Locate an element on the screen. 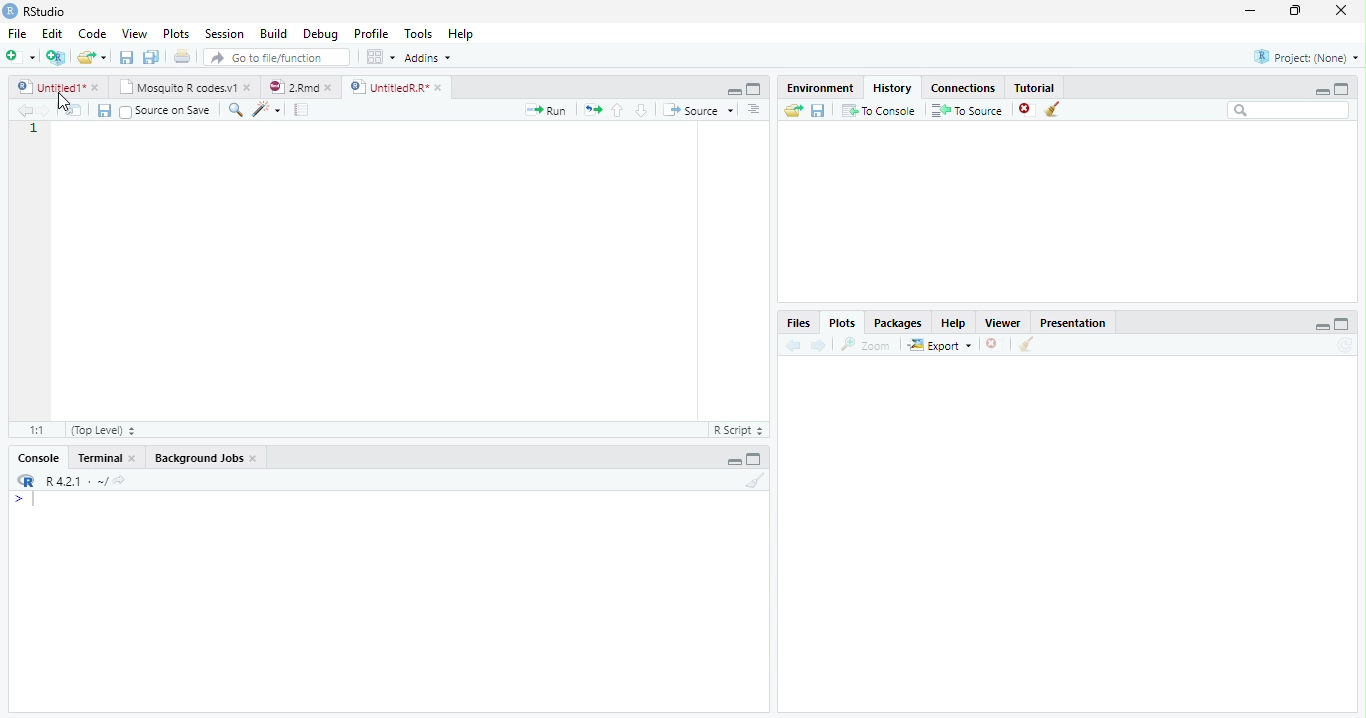 The height and width of the screenshot is (718, 1366). close is located at coordinates (254, 458).